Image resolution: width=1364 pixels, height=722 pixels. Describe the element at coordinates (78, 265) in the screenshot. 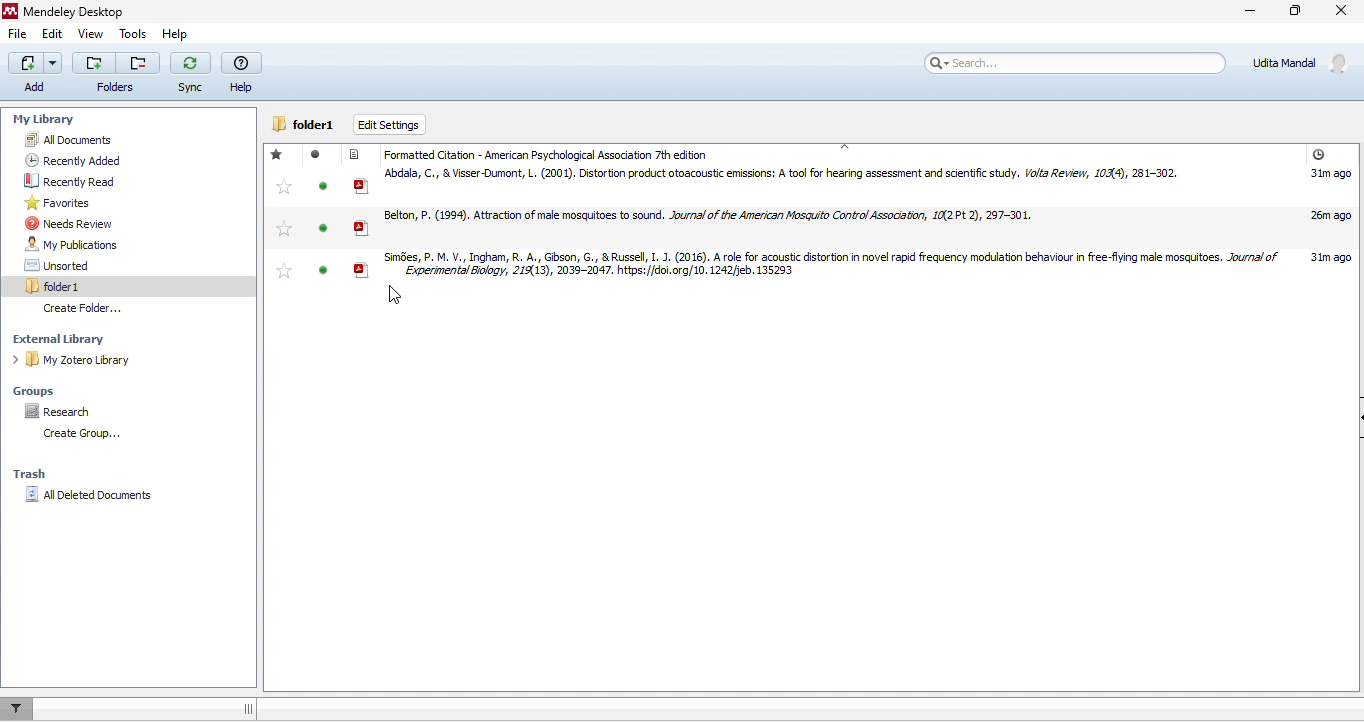

I see `unsorted` at that location.